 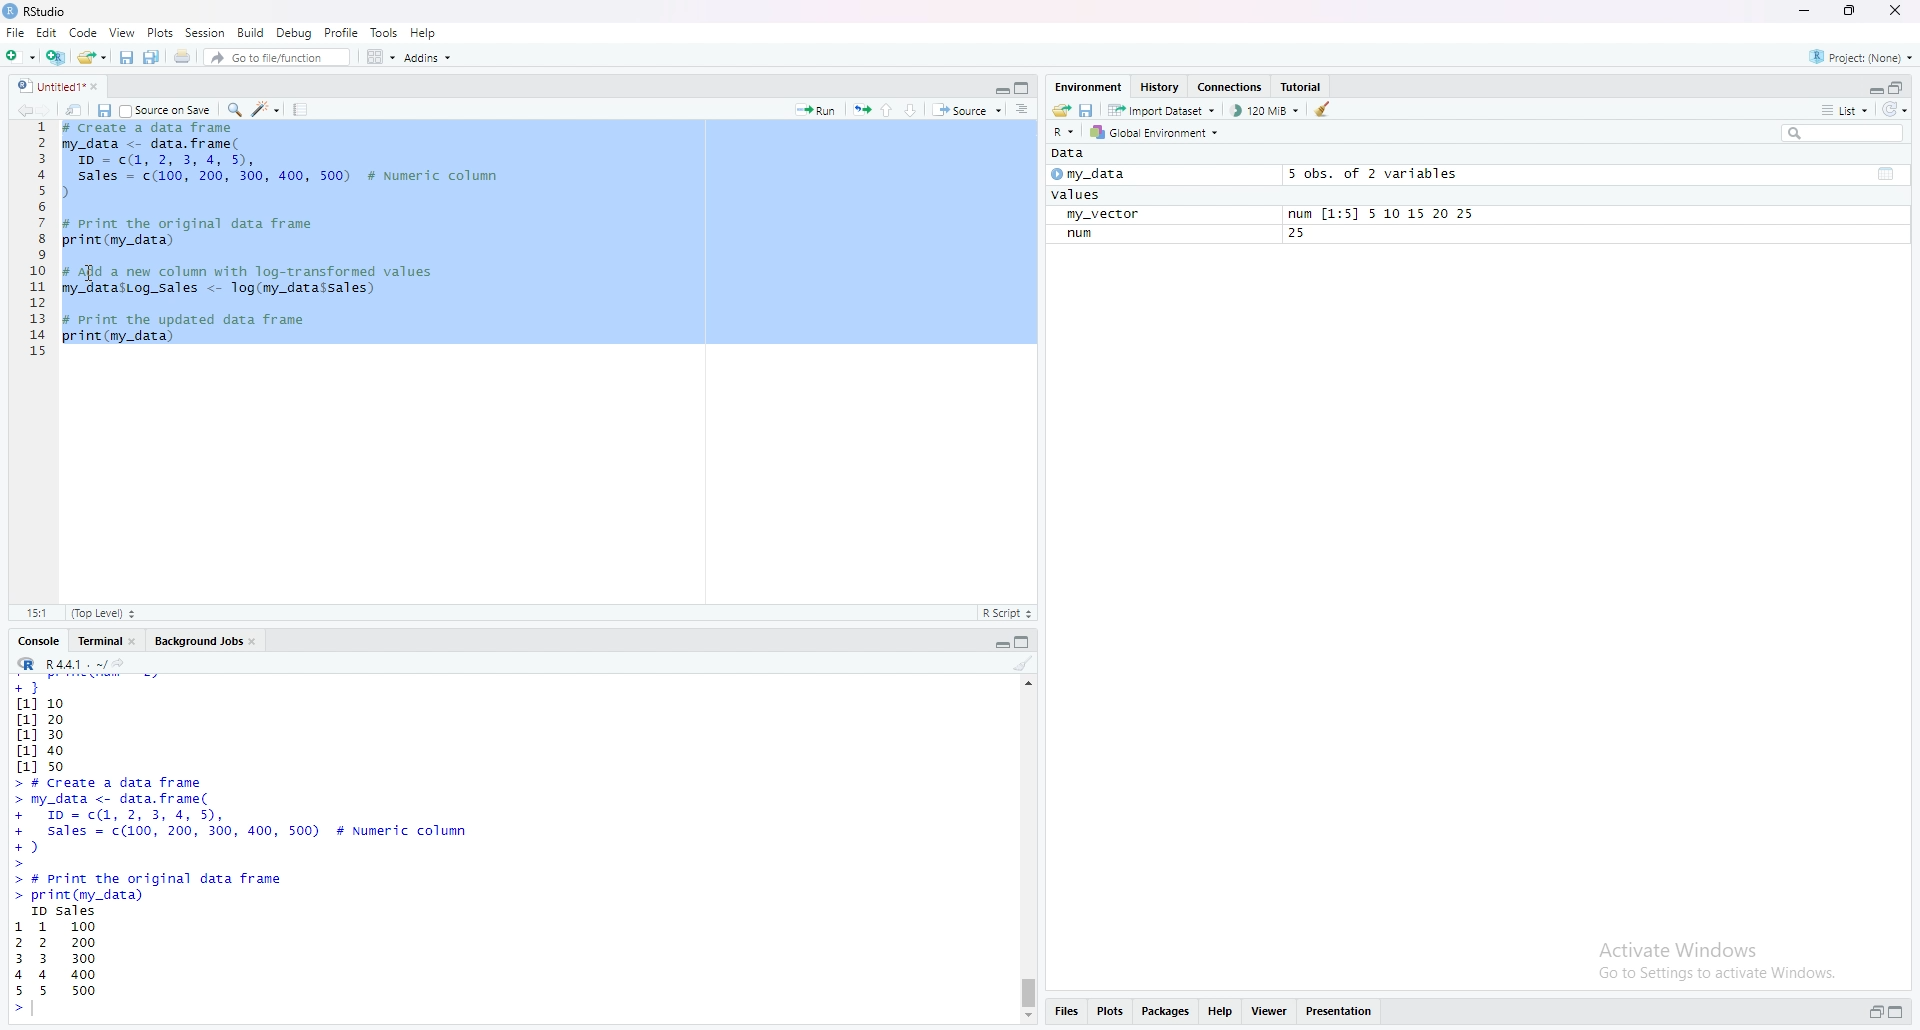 I want to click on serial number, so click(x=33, y=246).